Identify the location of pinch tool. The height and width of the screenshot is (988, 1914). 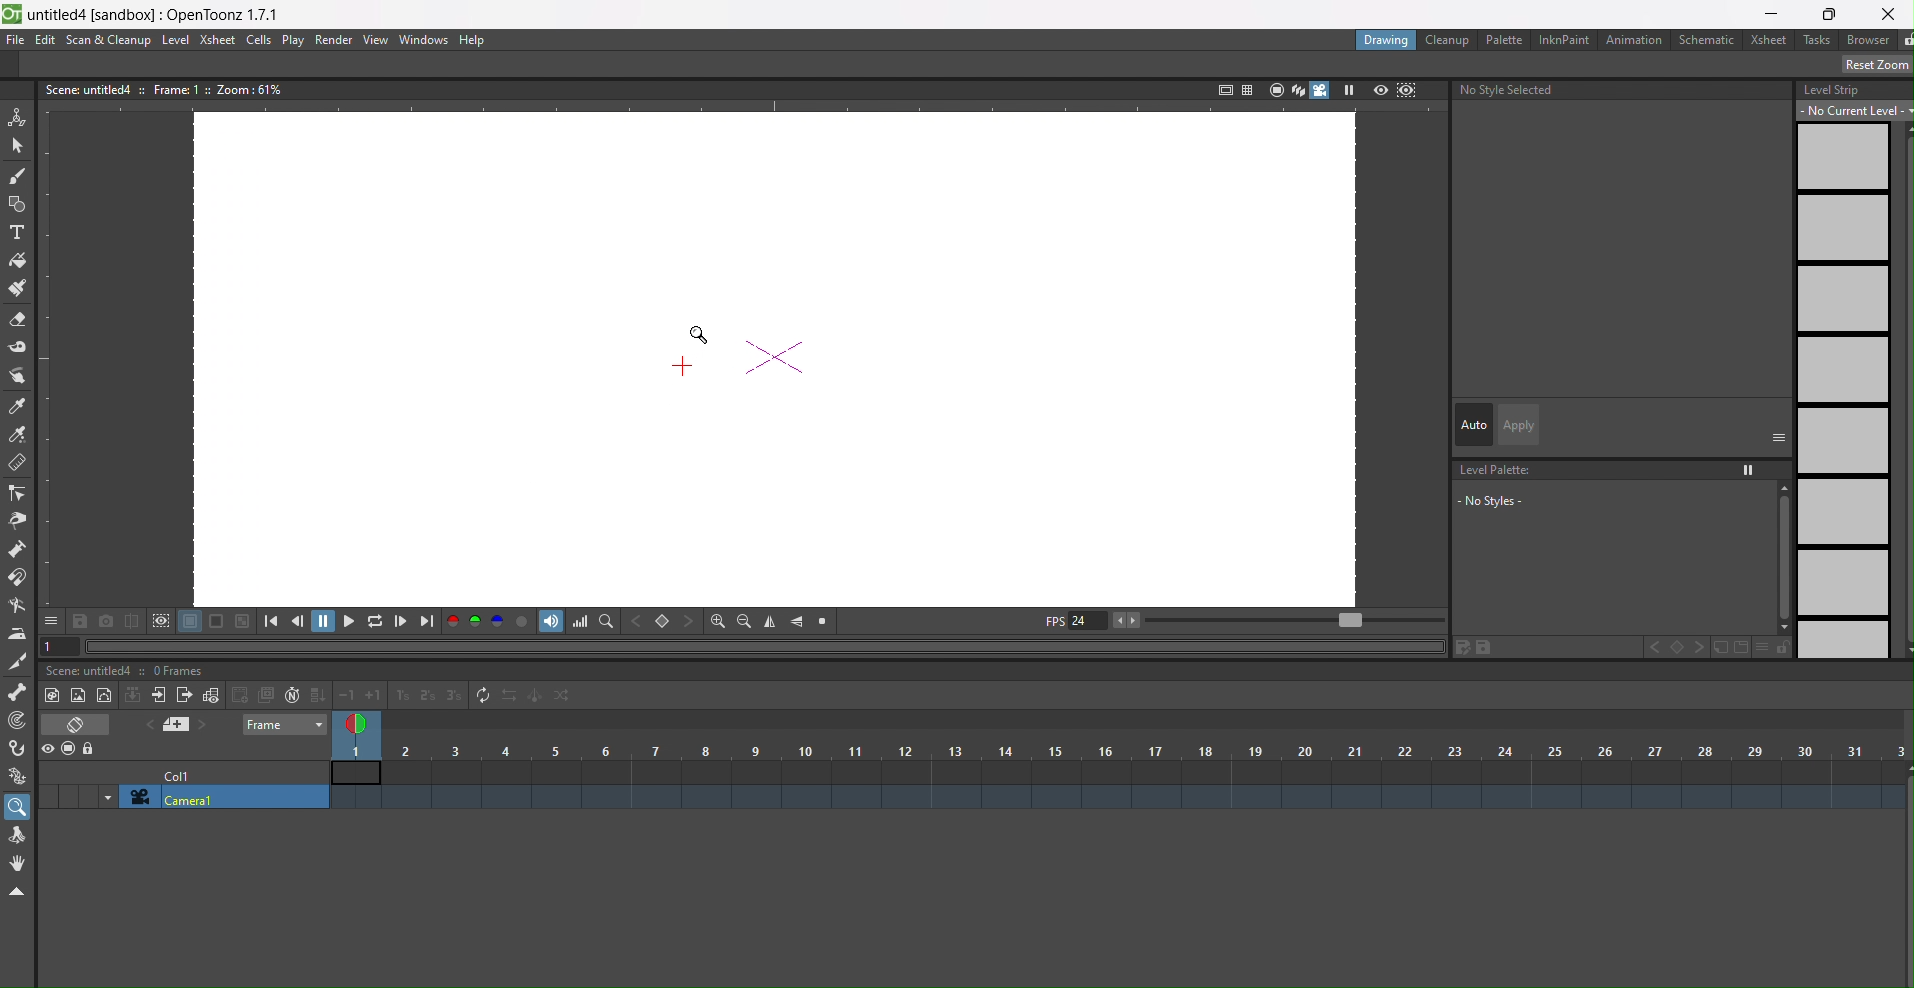
(21, 519).